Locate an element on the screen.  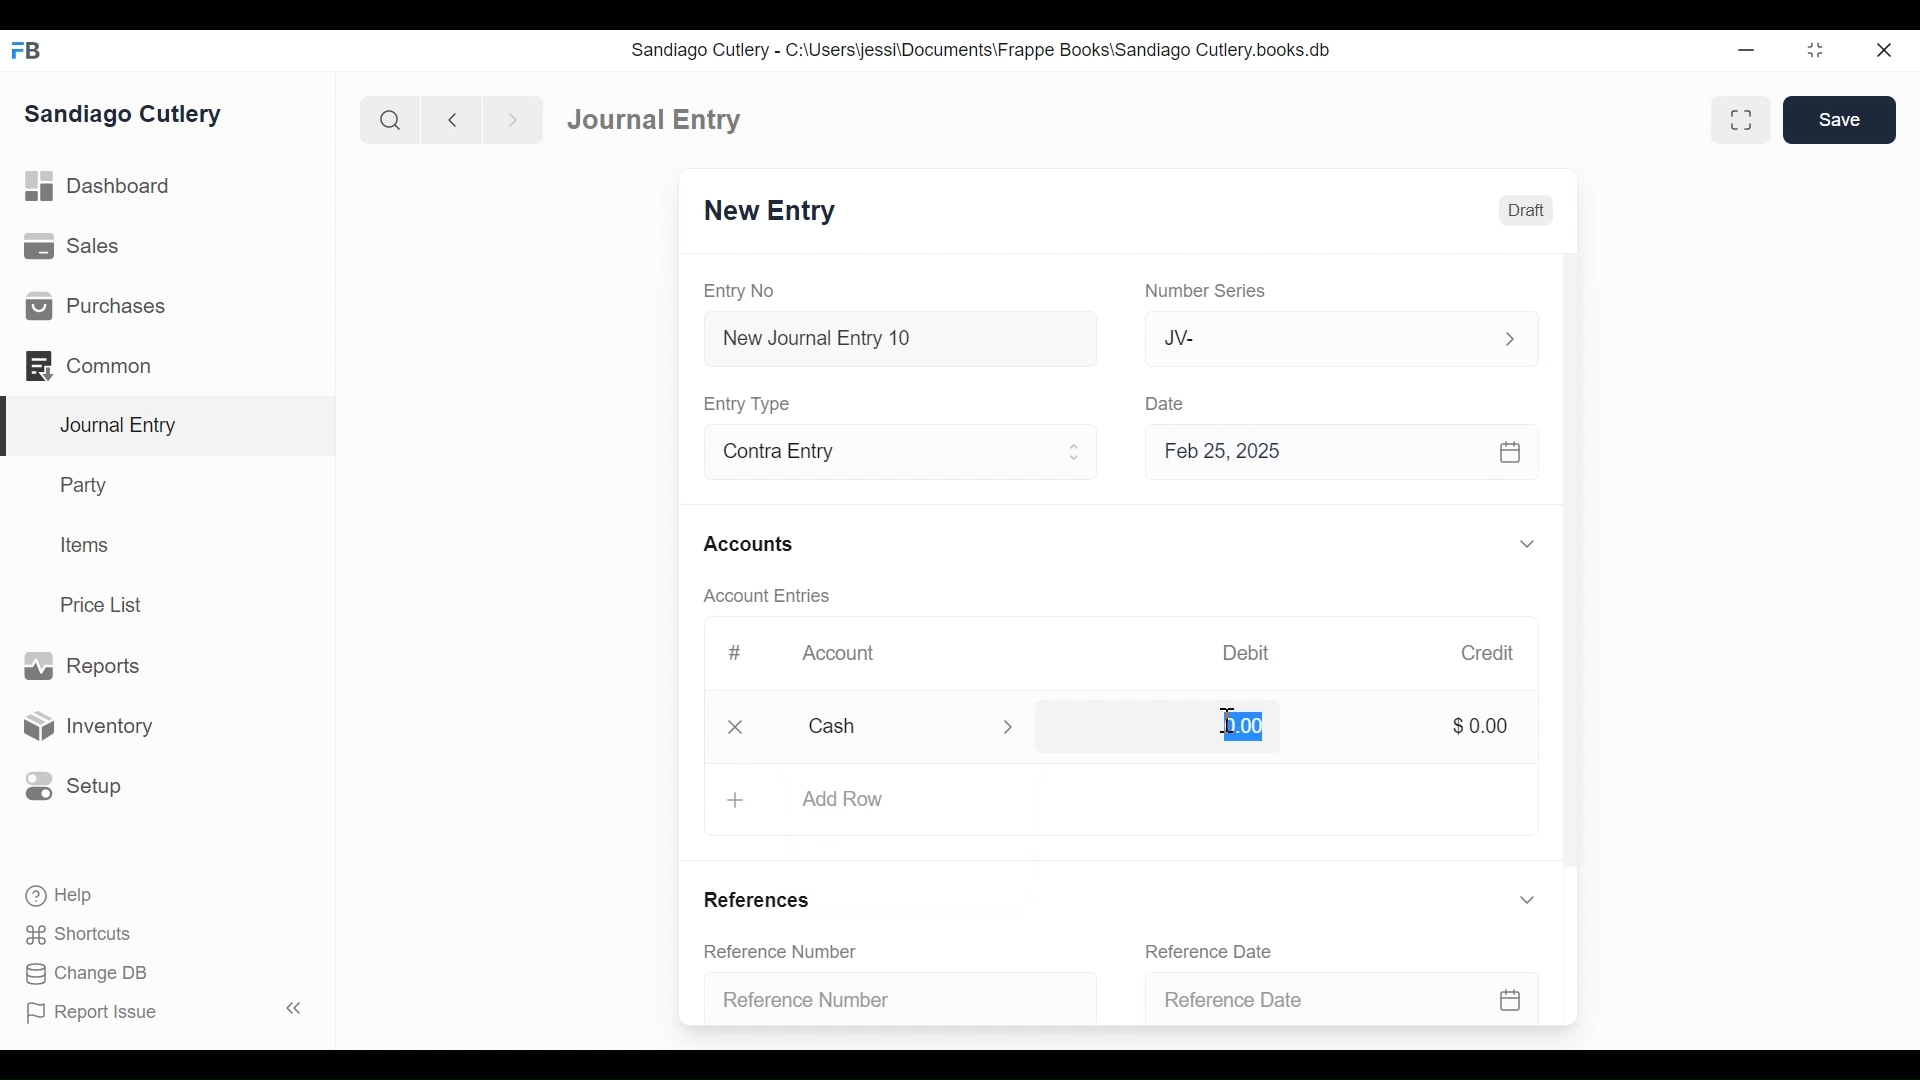
Entry Type is located at coordinates (753, 403).